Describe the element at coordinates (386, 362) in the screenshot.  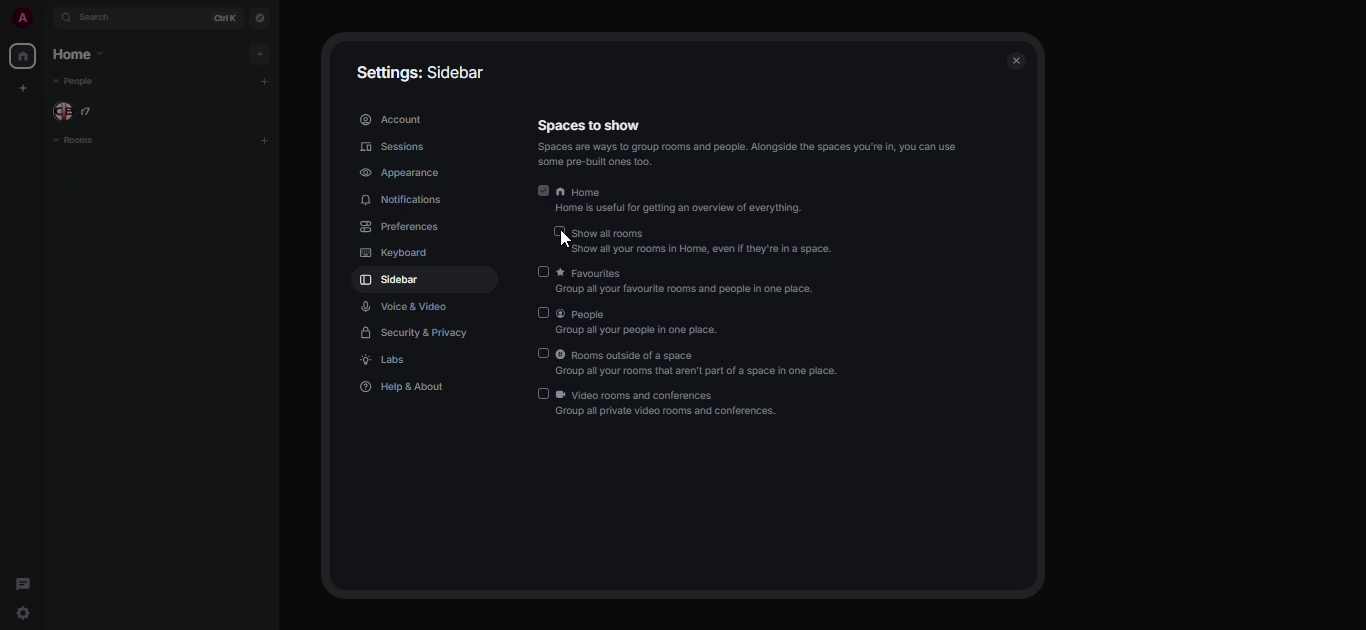
I see `labs` at that location.